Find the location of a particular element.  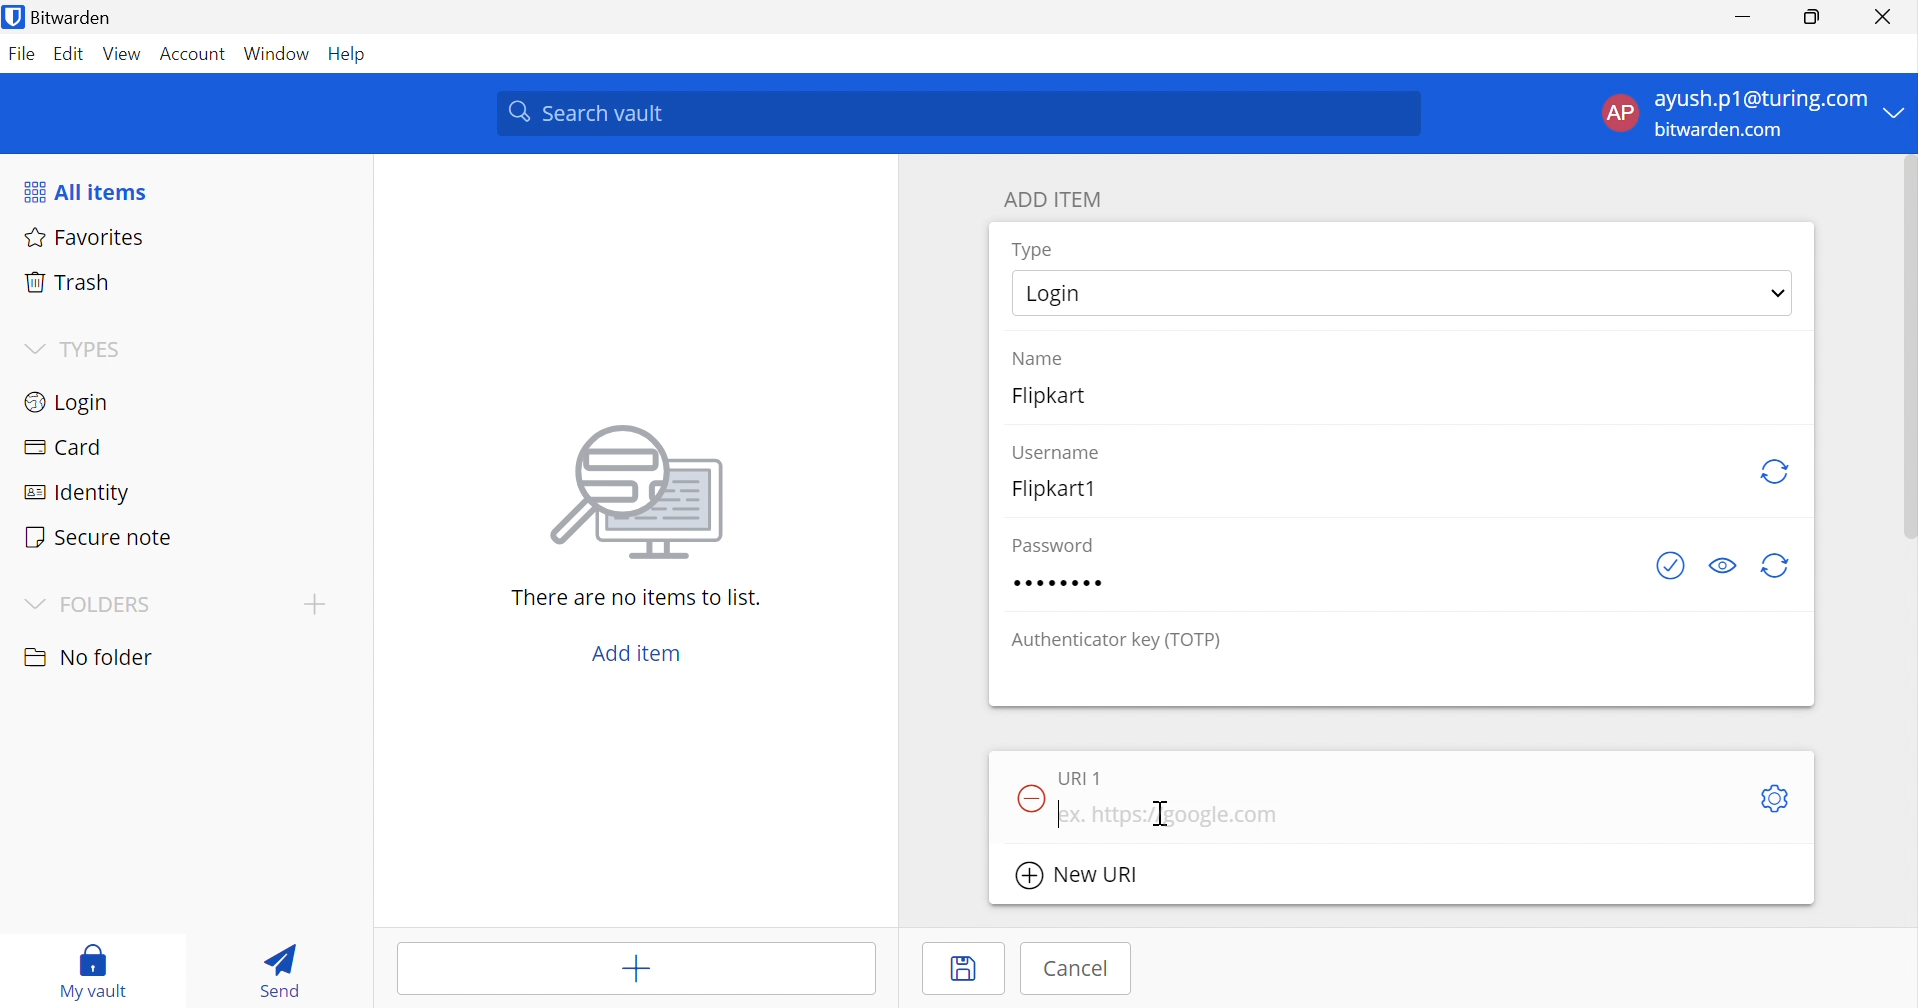

Minimize is located at coordinates (1739, 16).